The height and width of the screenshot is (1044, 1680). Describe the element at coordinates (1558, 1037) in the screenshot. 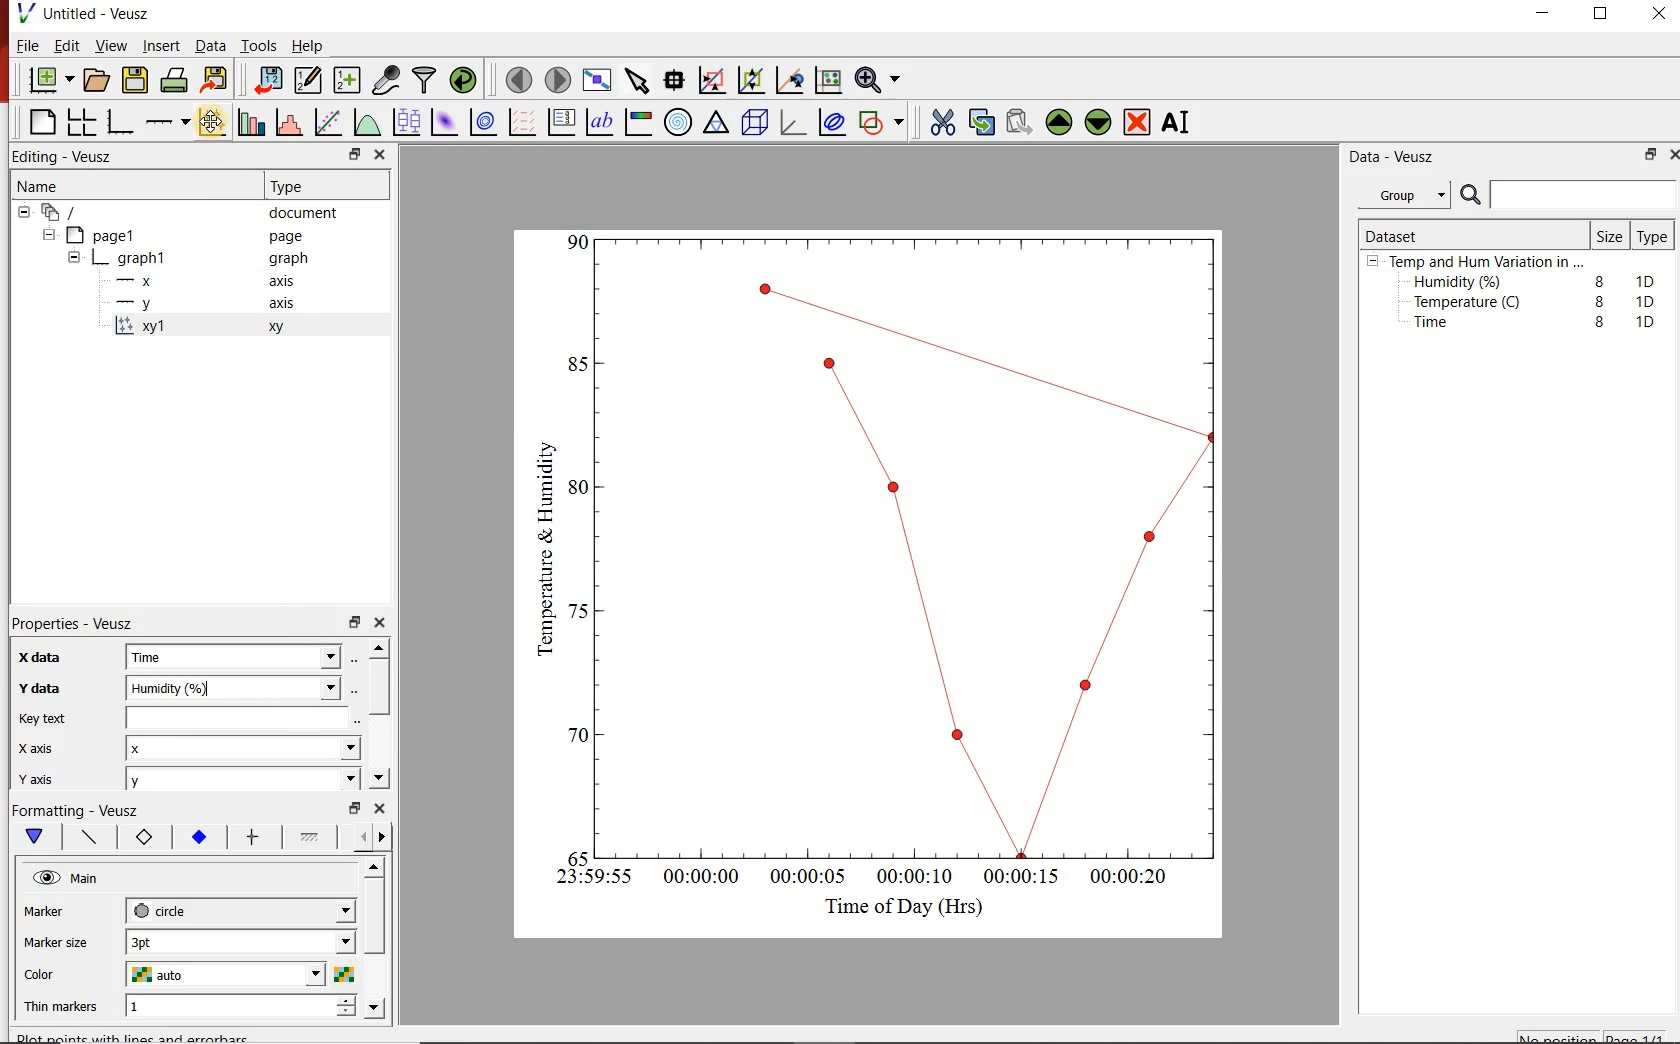

I see `No position` at that location.